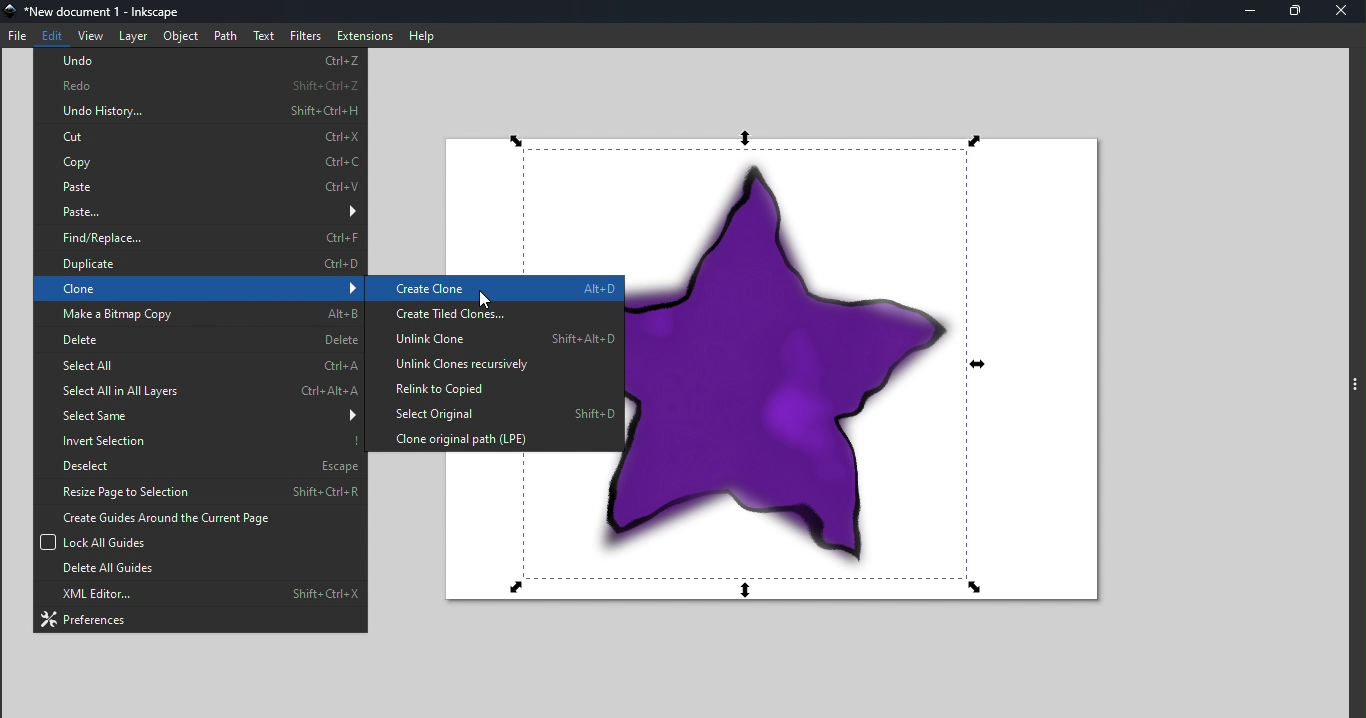 This screenshot has width=1366, height=718. What do you see at coordinates (422, 34) in the screenshot?
I see `Help` at bounding box center [422, 34].